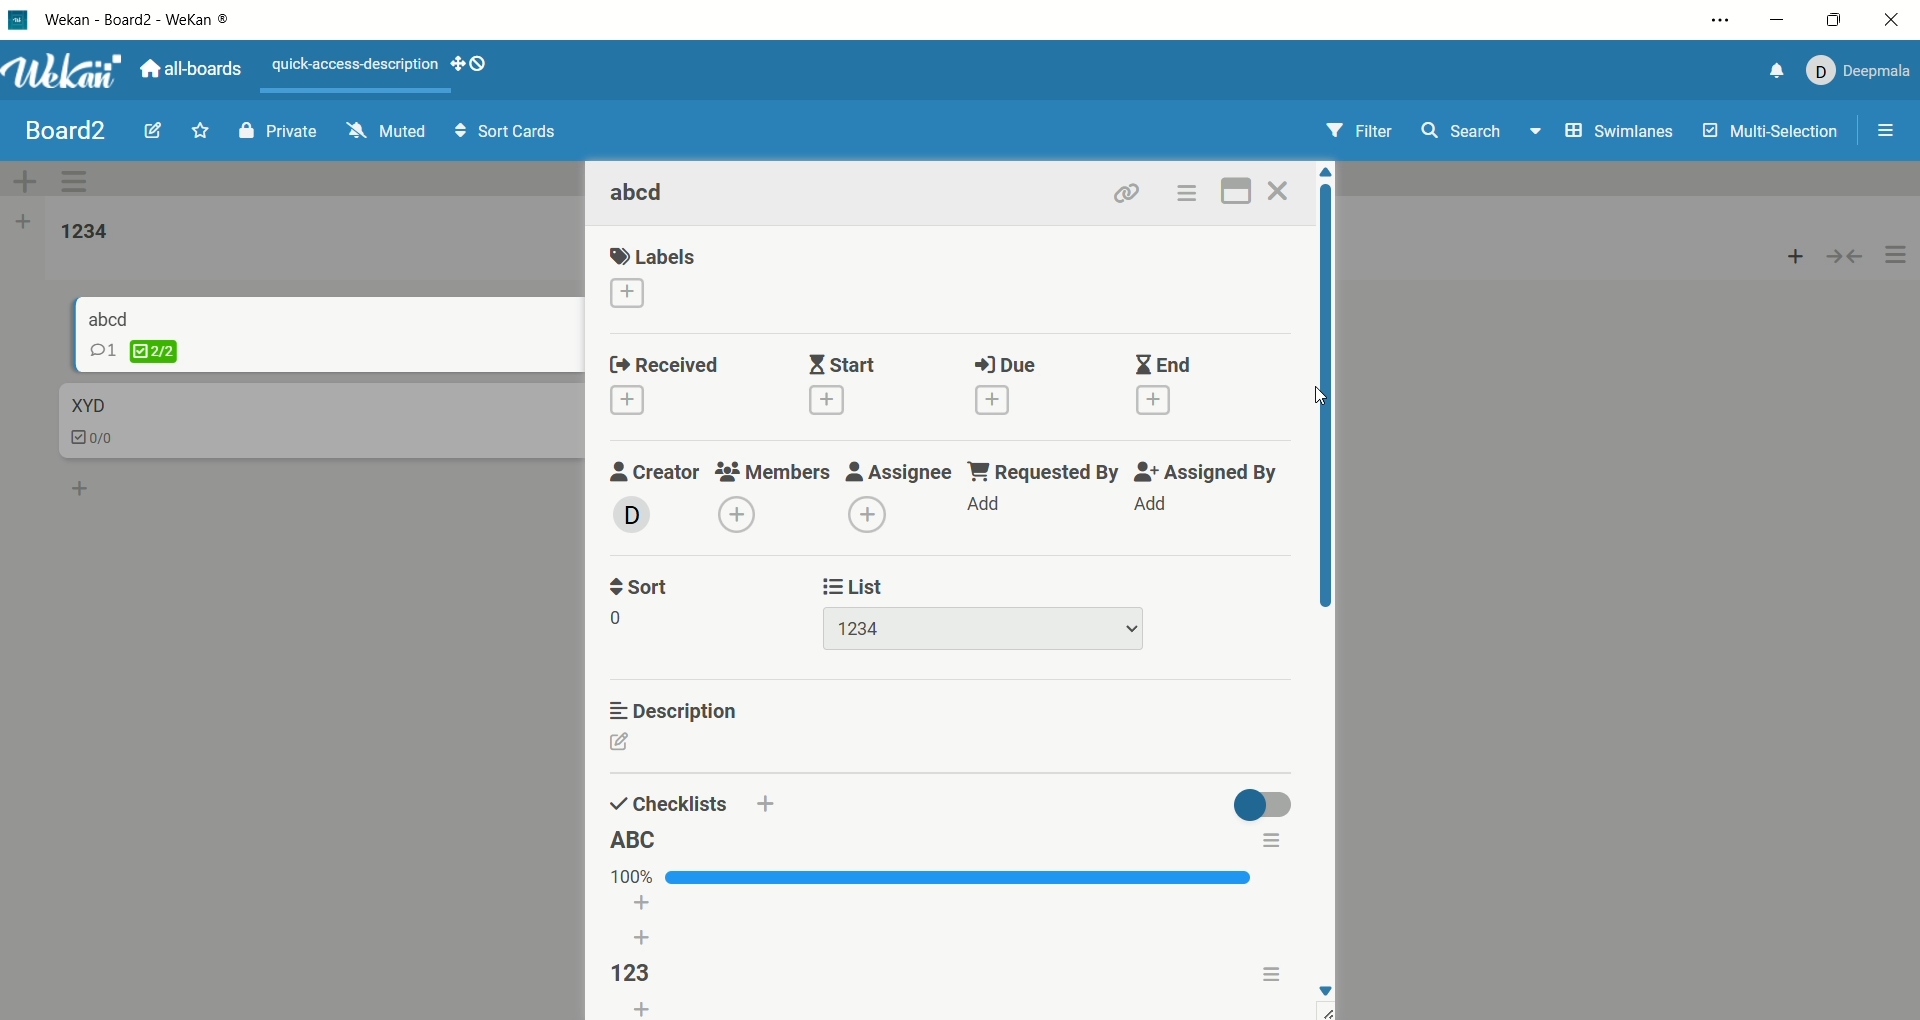 This screenshot has height=1020, width=1920. I want to click on add, so click(82, 485).